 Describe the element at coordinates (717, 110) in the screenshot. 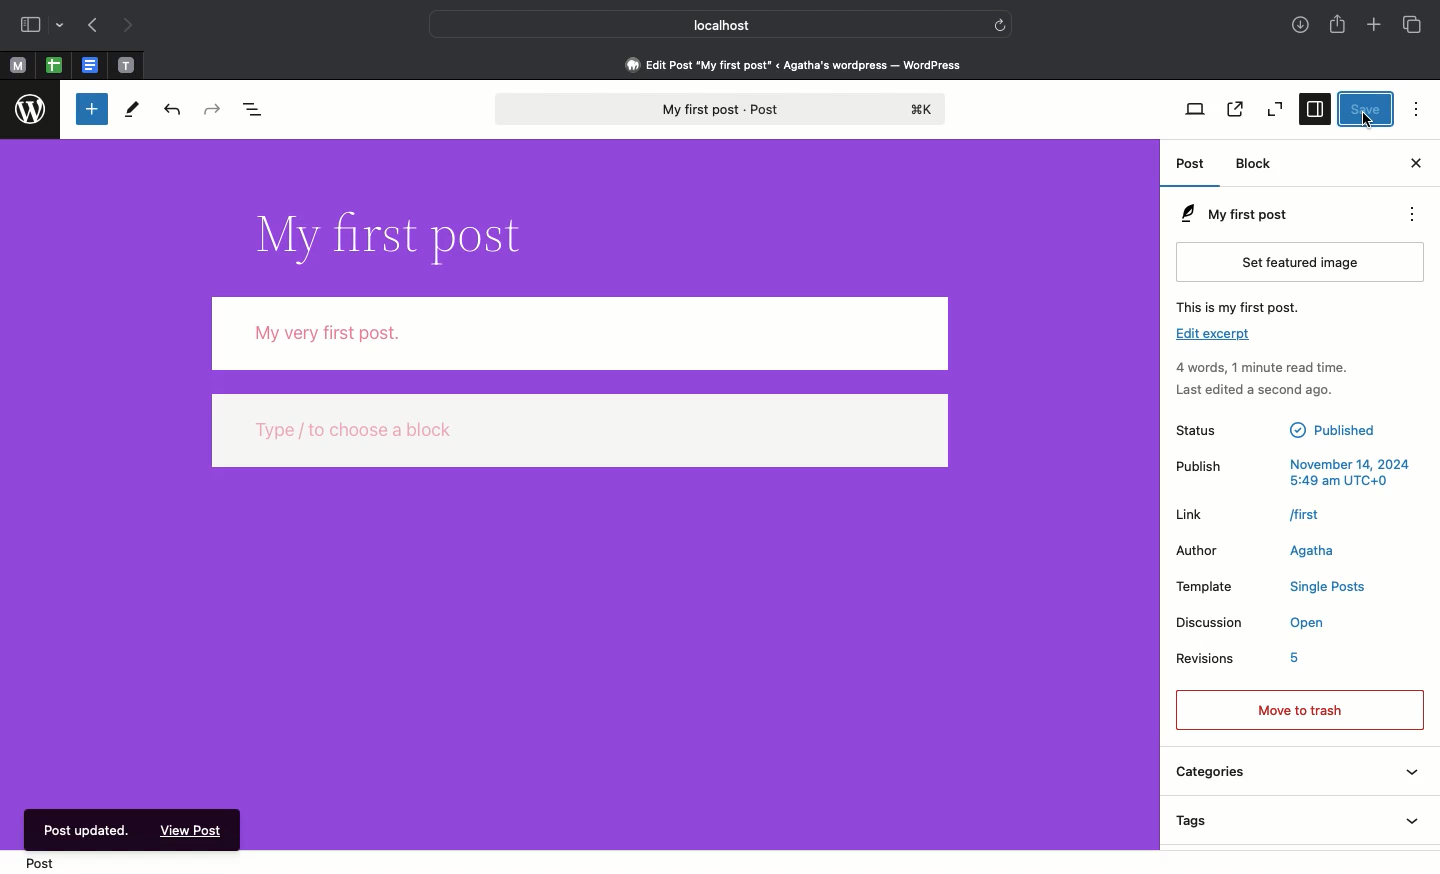

I see `My first post` at that location.